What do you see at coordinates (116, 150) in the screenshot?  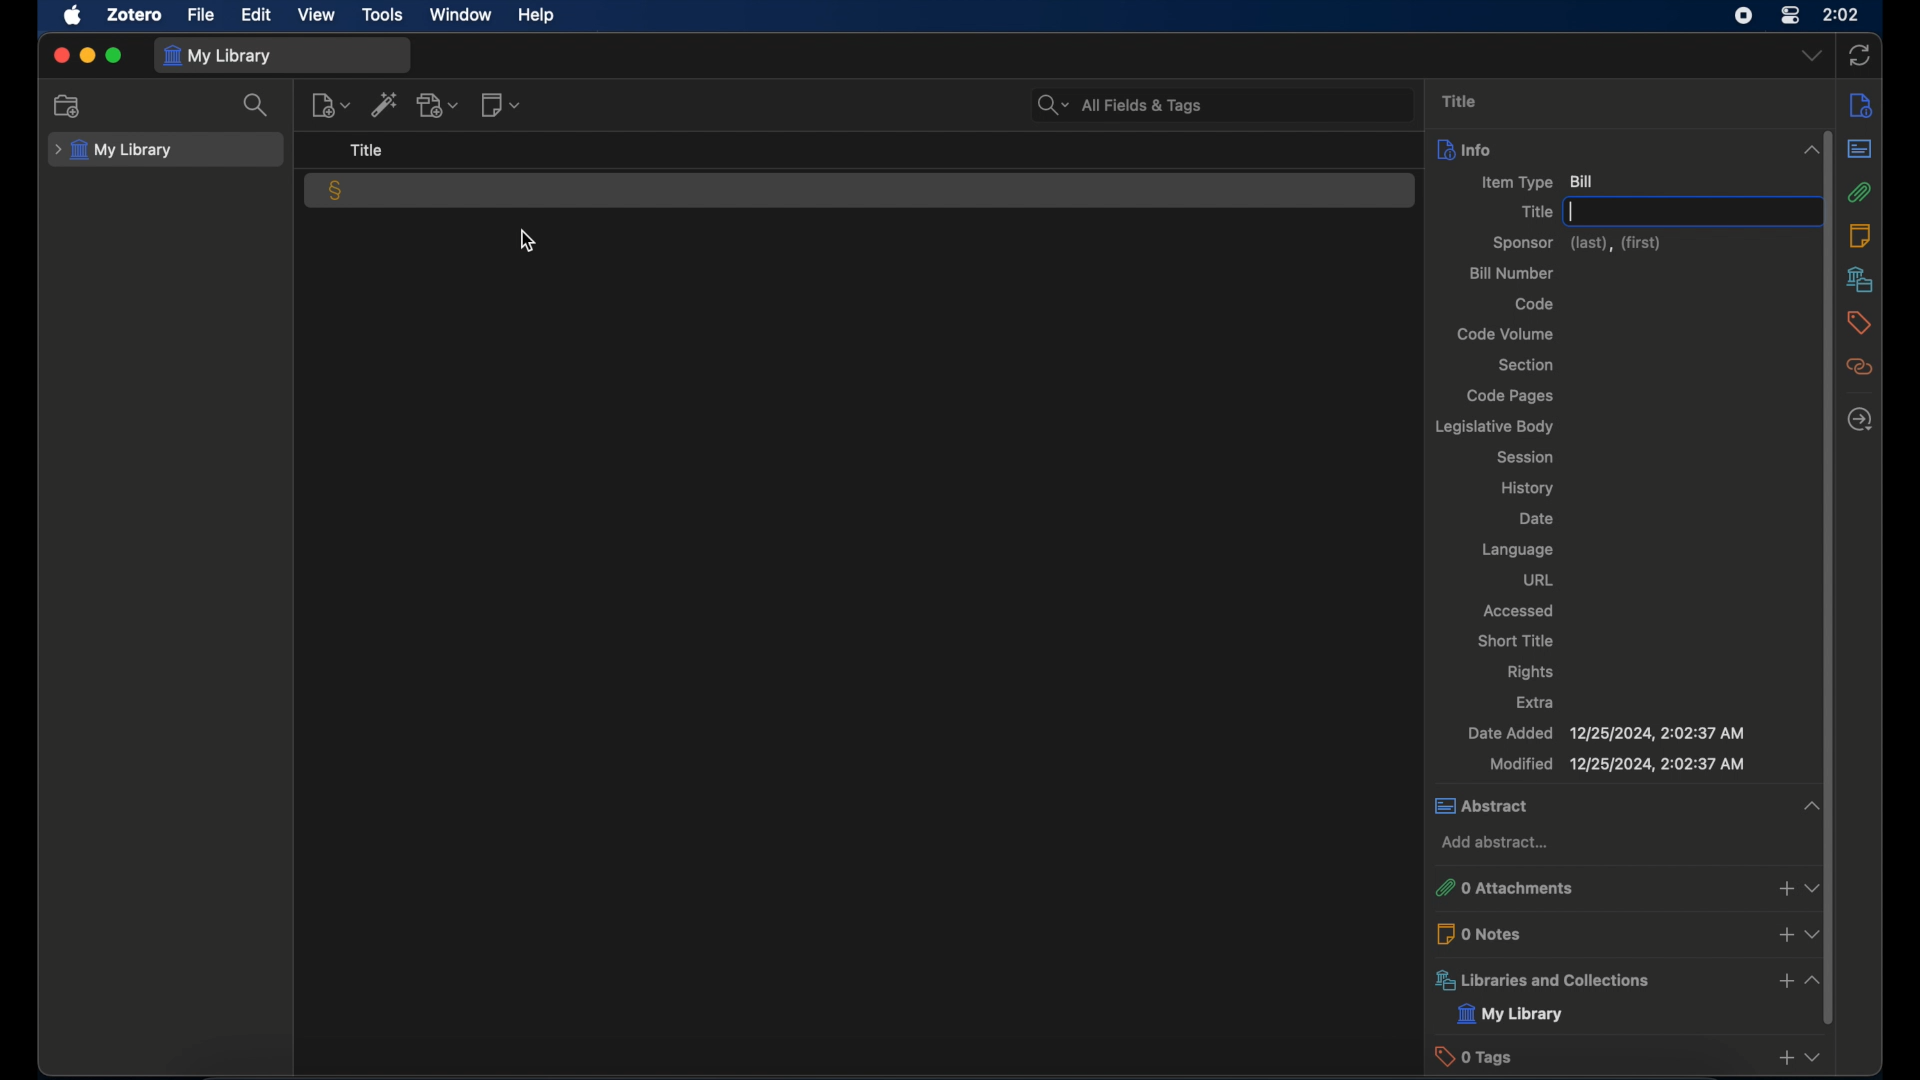 I see `my library` at bounding box center [116, 150].